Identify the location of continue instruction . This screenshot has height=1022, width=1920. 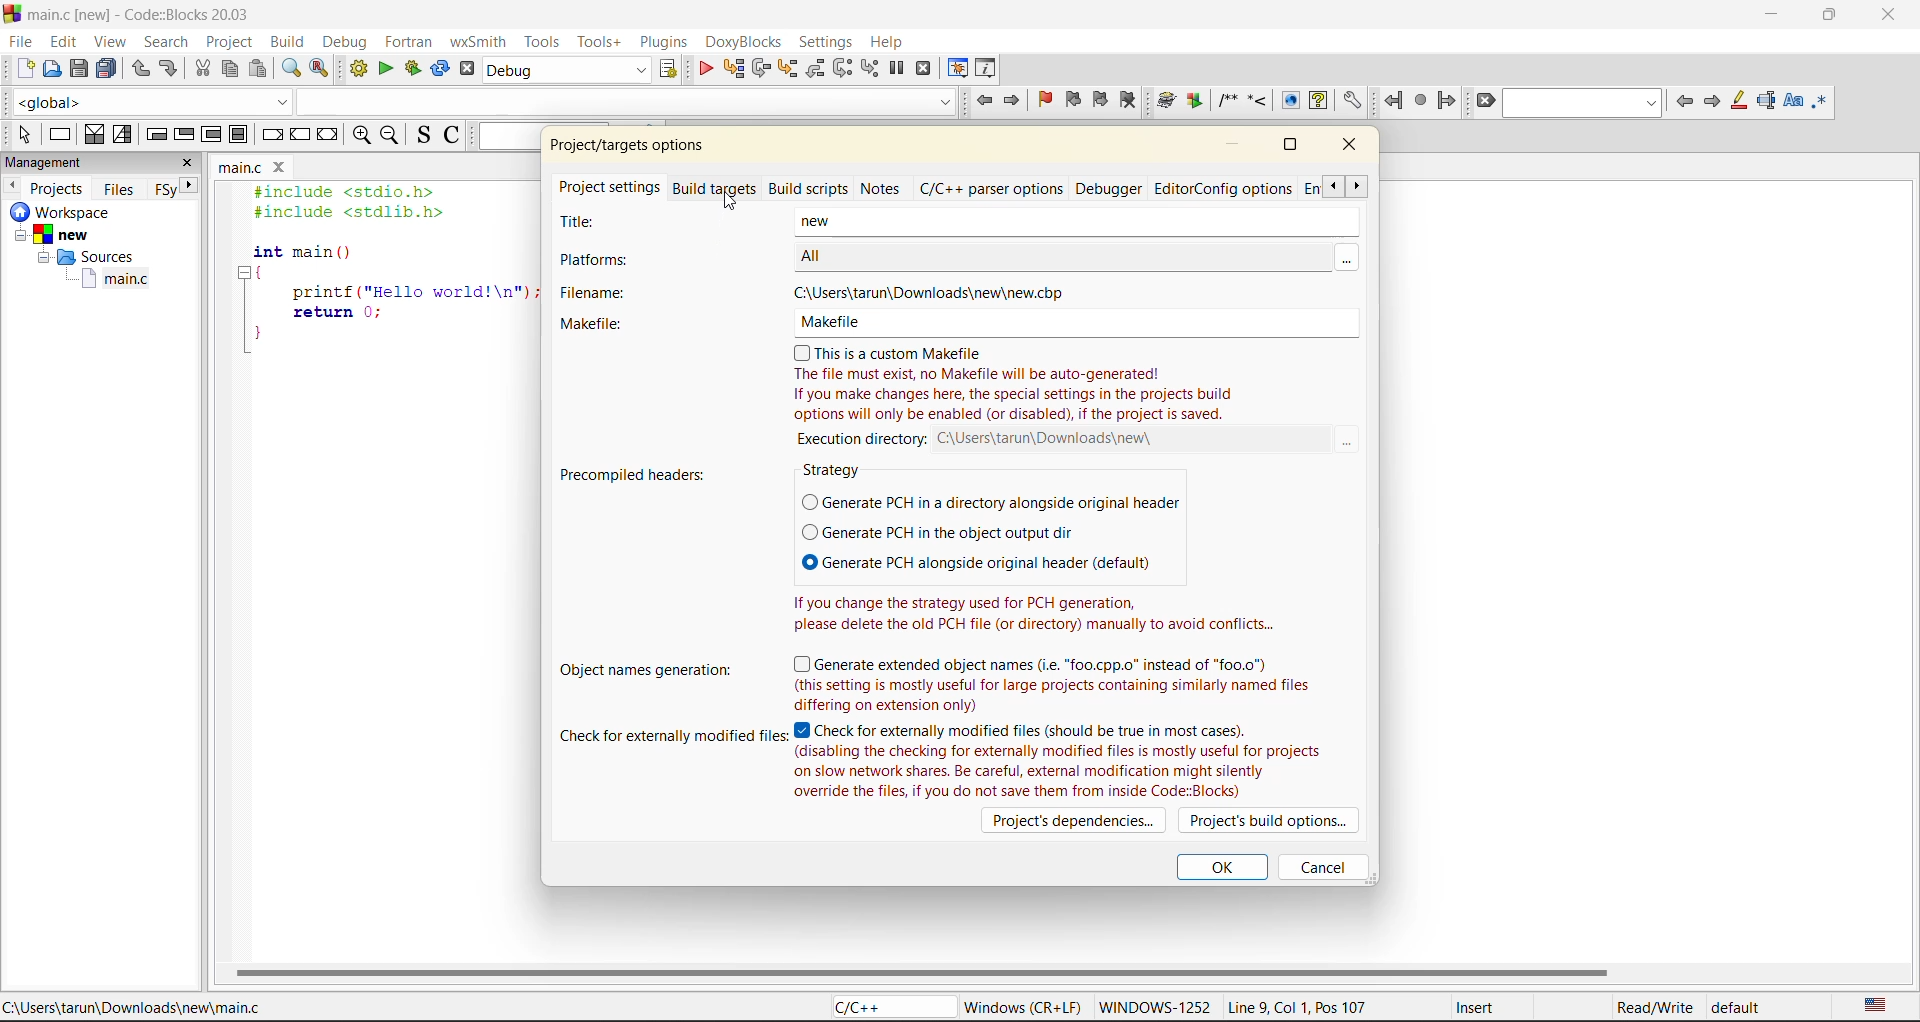
(300, 136).